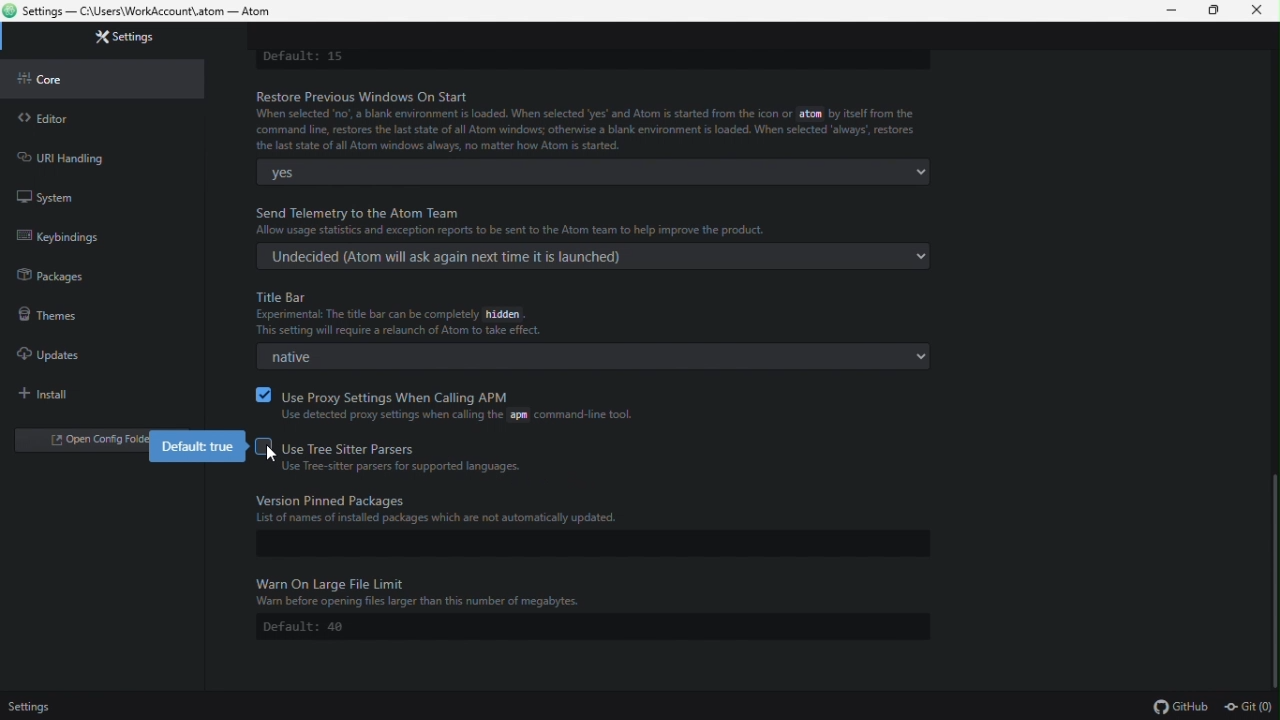  What do you see at coordinates (51, 394) in the screenshot?
I see `install` at bounding box center [51, 394].